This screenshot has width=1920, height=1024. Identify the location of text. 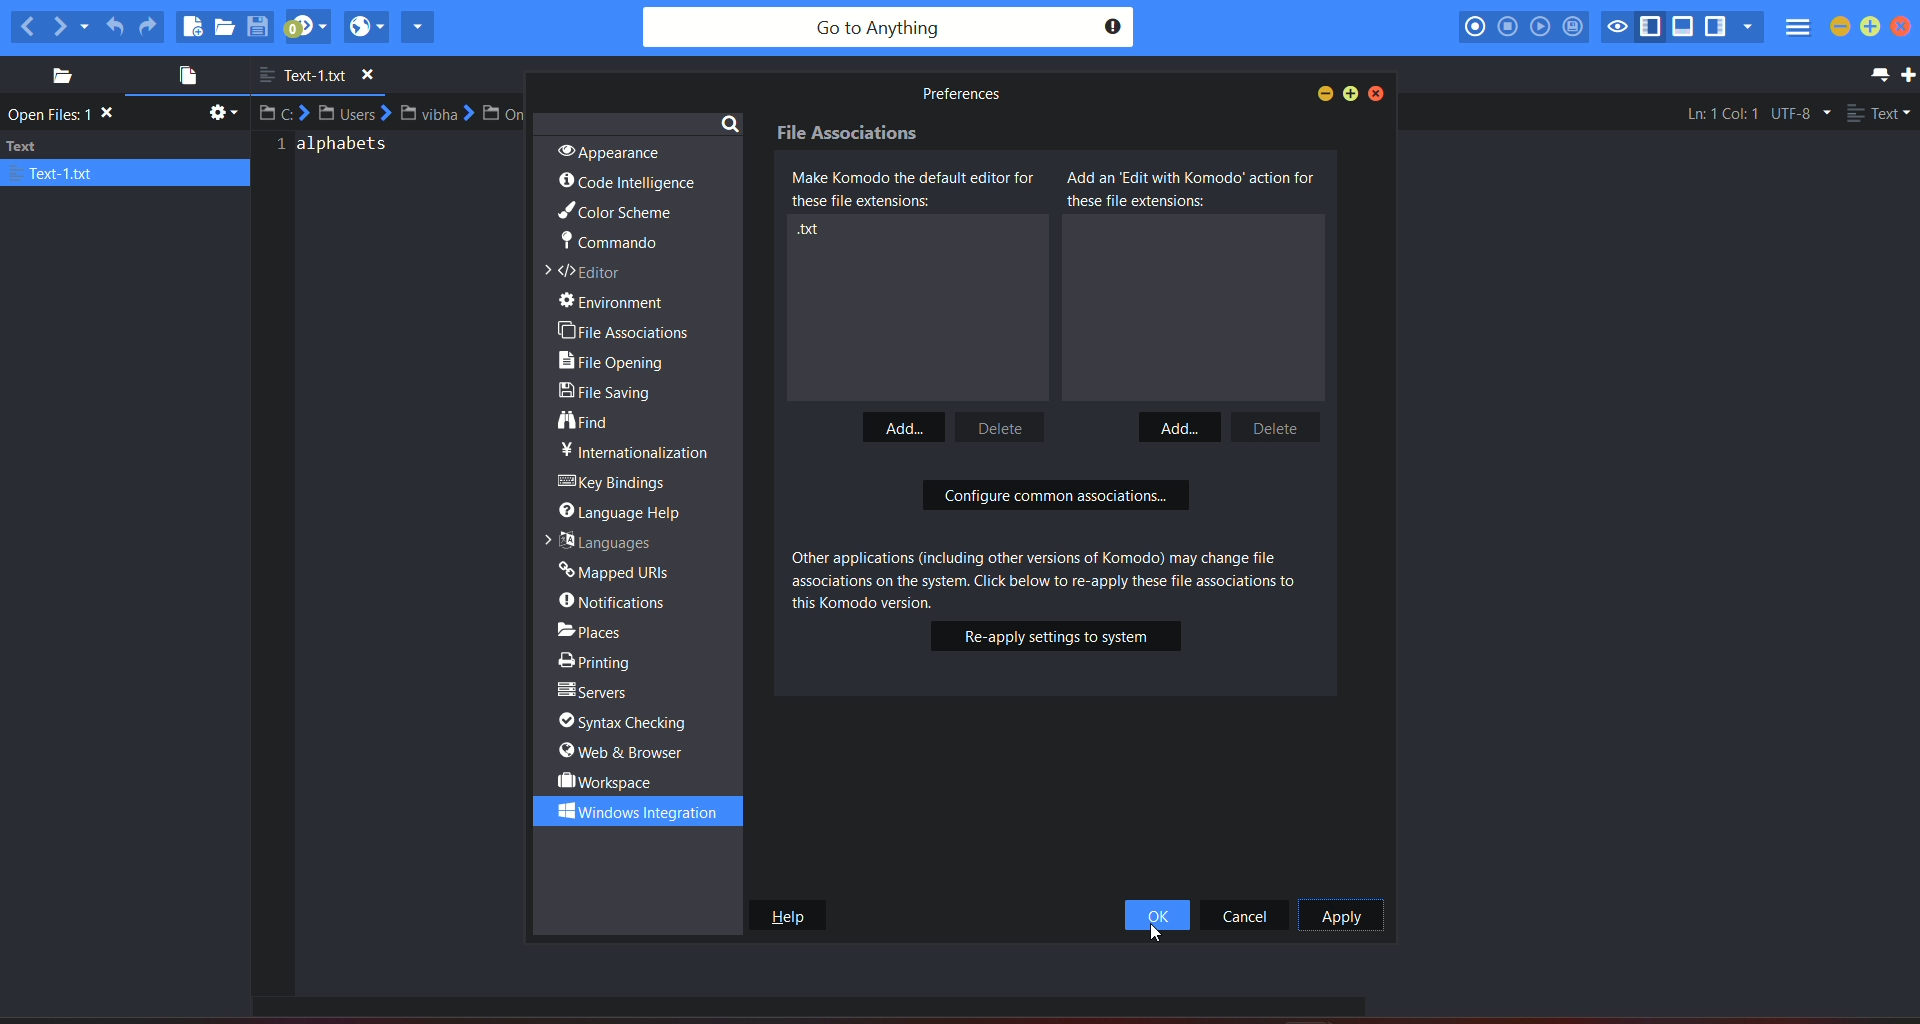
(338, 151).